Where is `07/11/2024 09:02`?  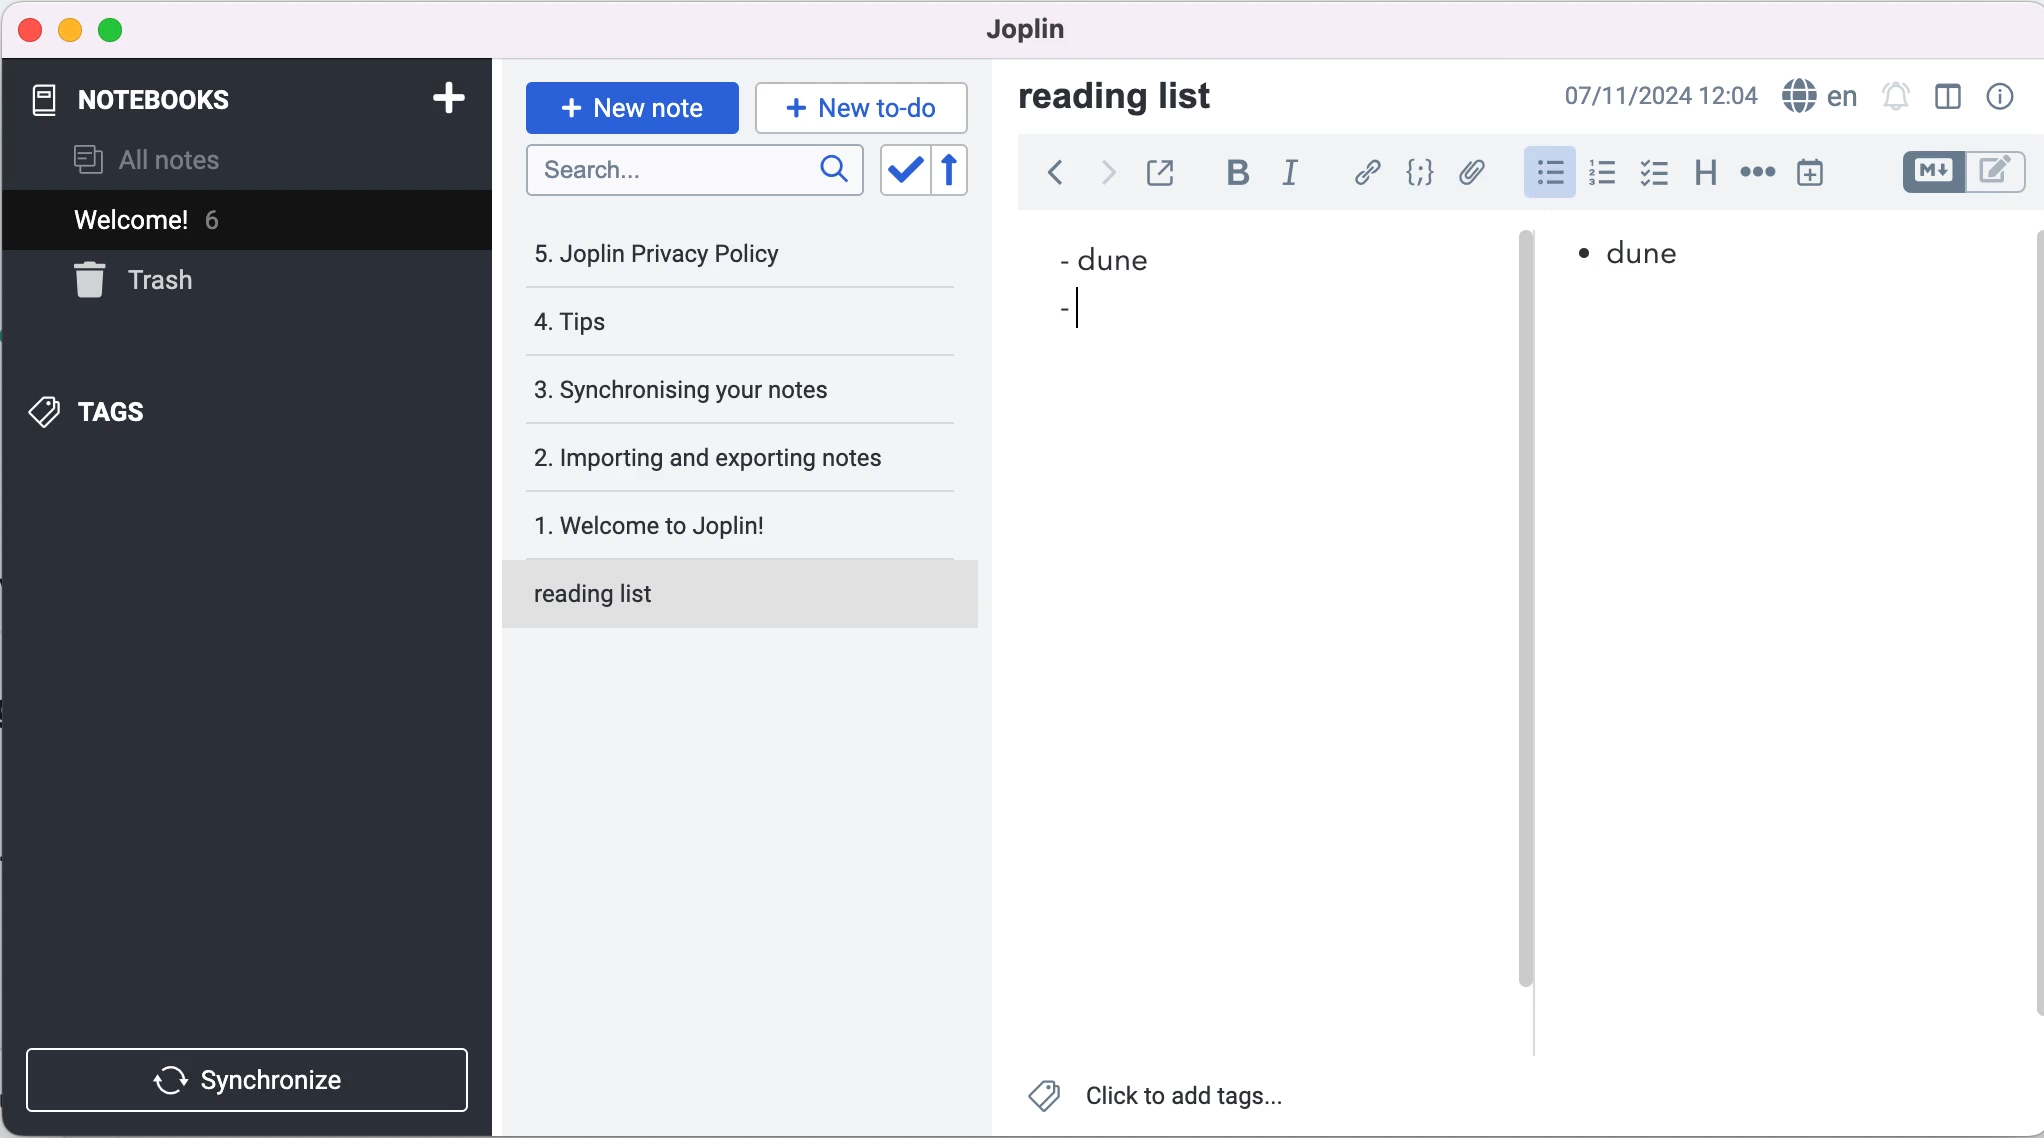
07/11/2024 09:02 is located at coordinates (1653, 95).